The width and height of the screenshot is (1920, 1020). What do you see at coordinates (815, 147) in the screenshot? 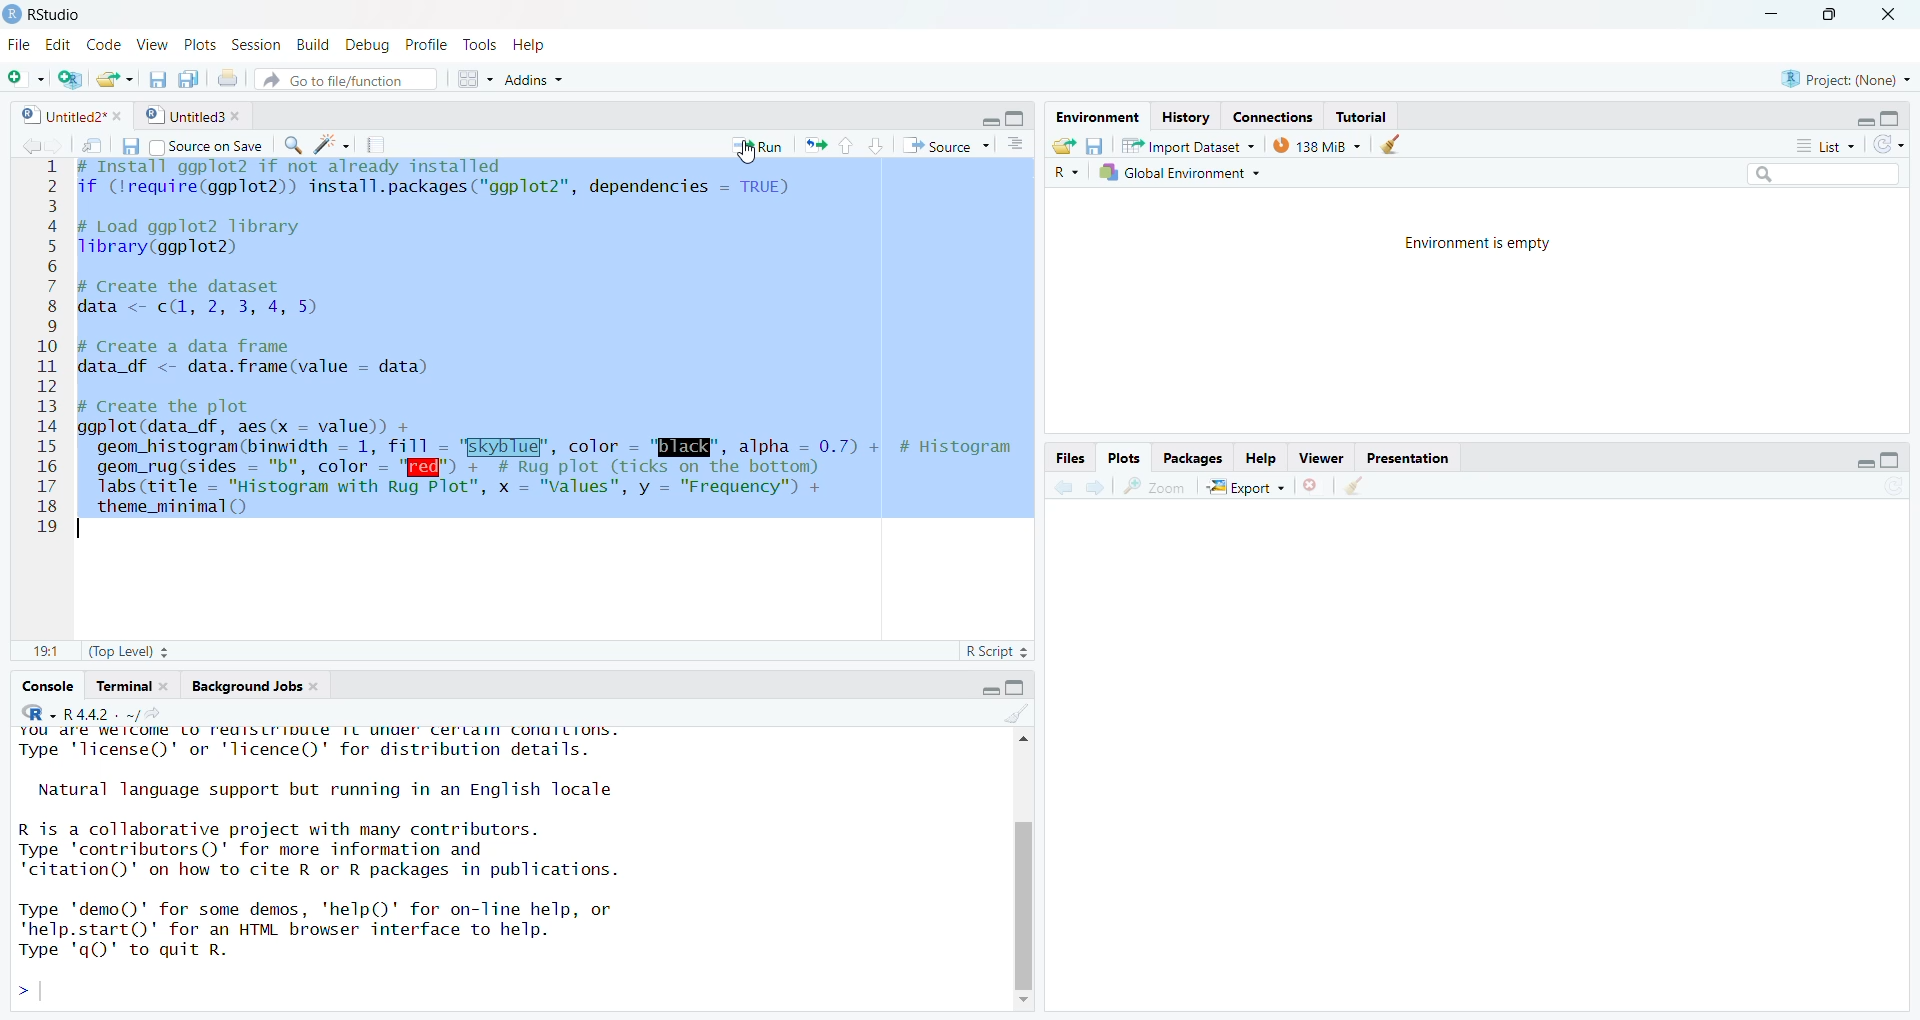
I see `rerun` at bounding box center [815, 147].